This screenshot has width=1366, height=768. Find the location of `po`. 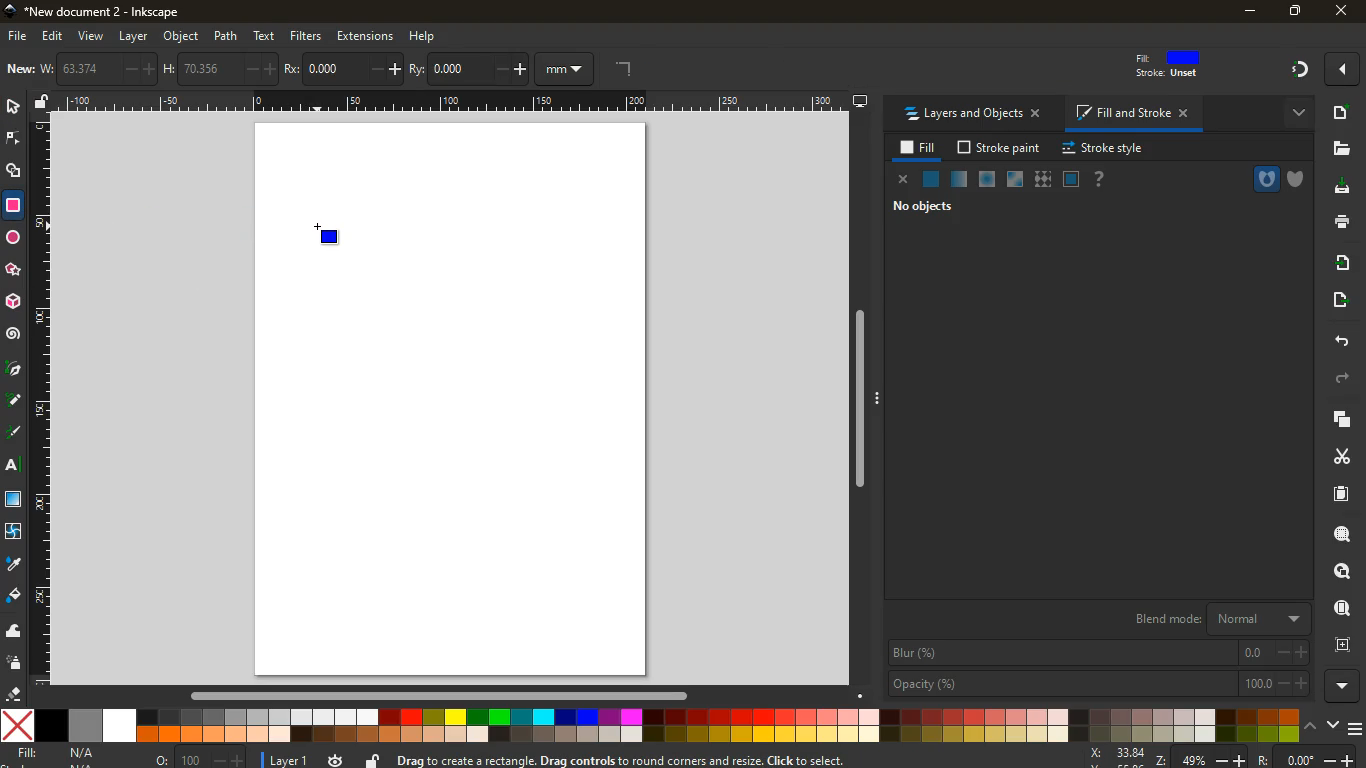

po is located at coordinates (344, 70).